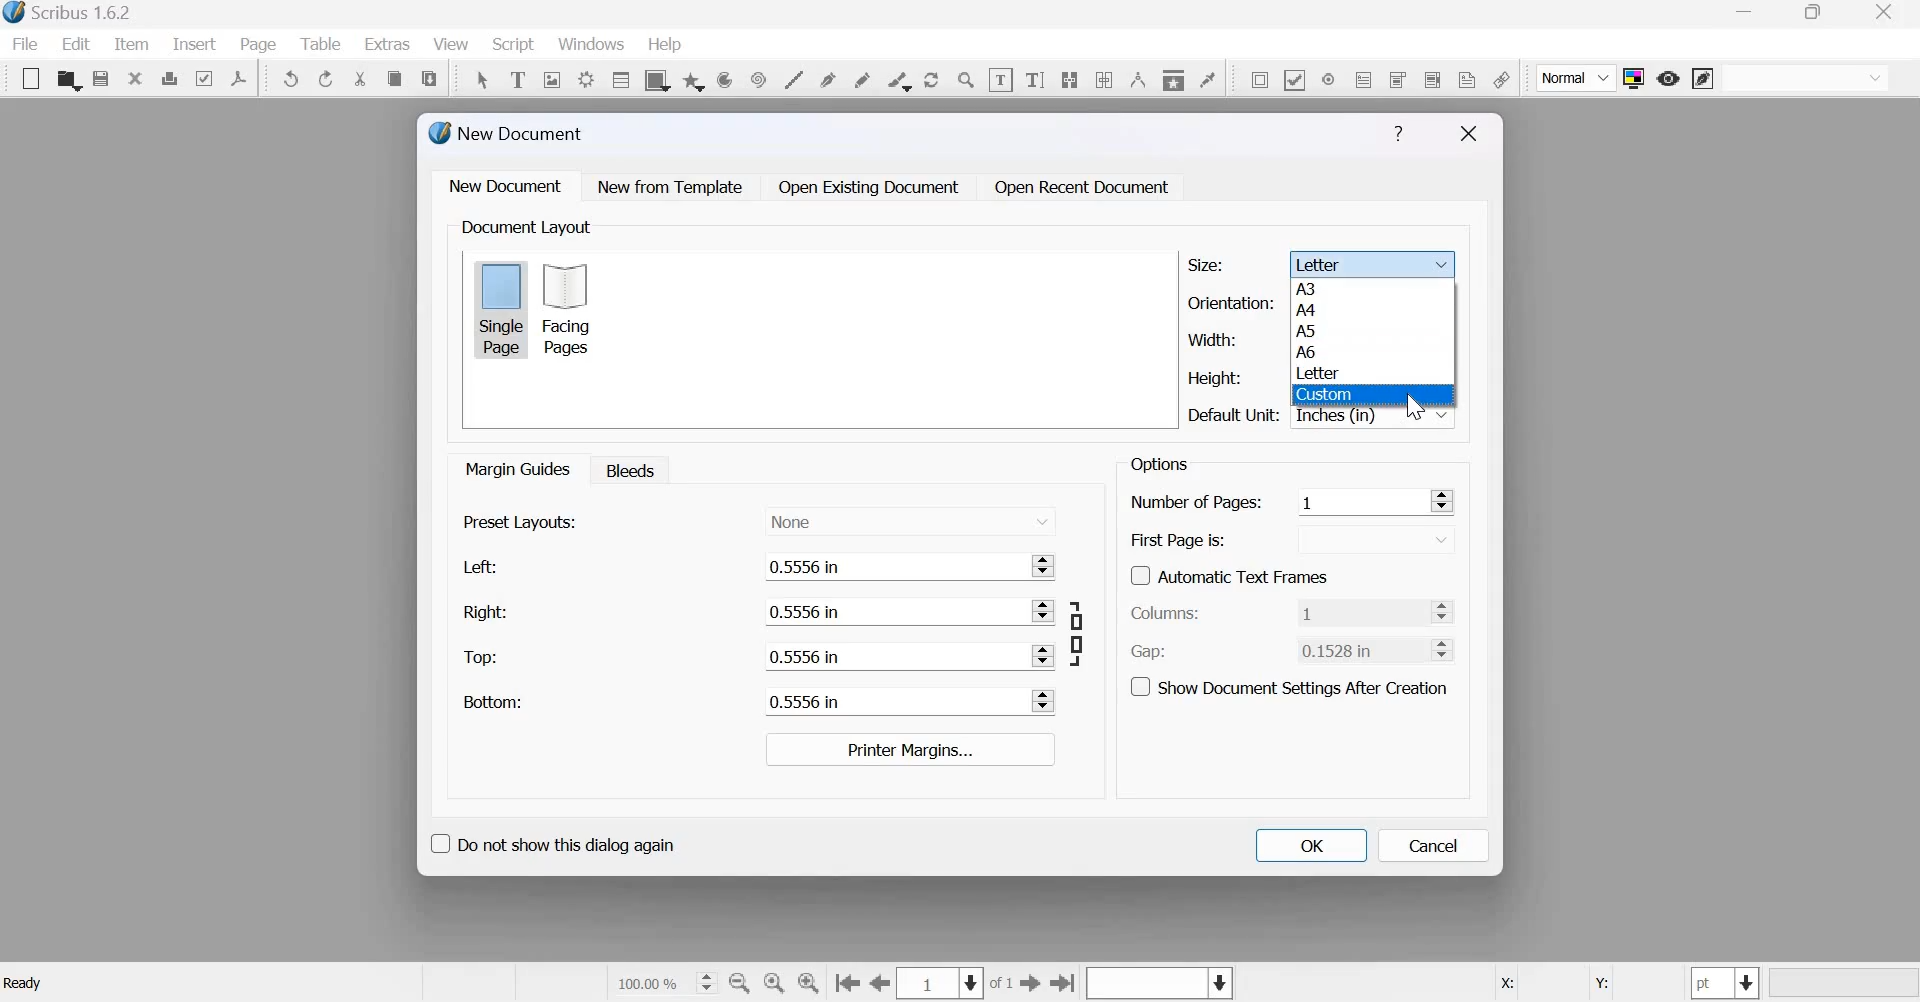 The width and height of the screenshot is (1920, 1002). Describe the element at coordinates (1166, 614) in the screenshot. I see `Columns:` at that location.